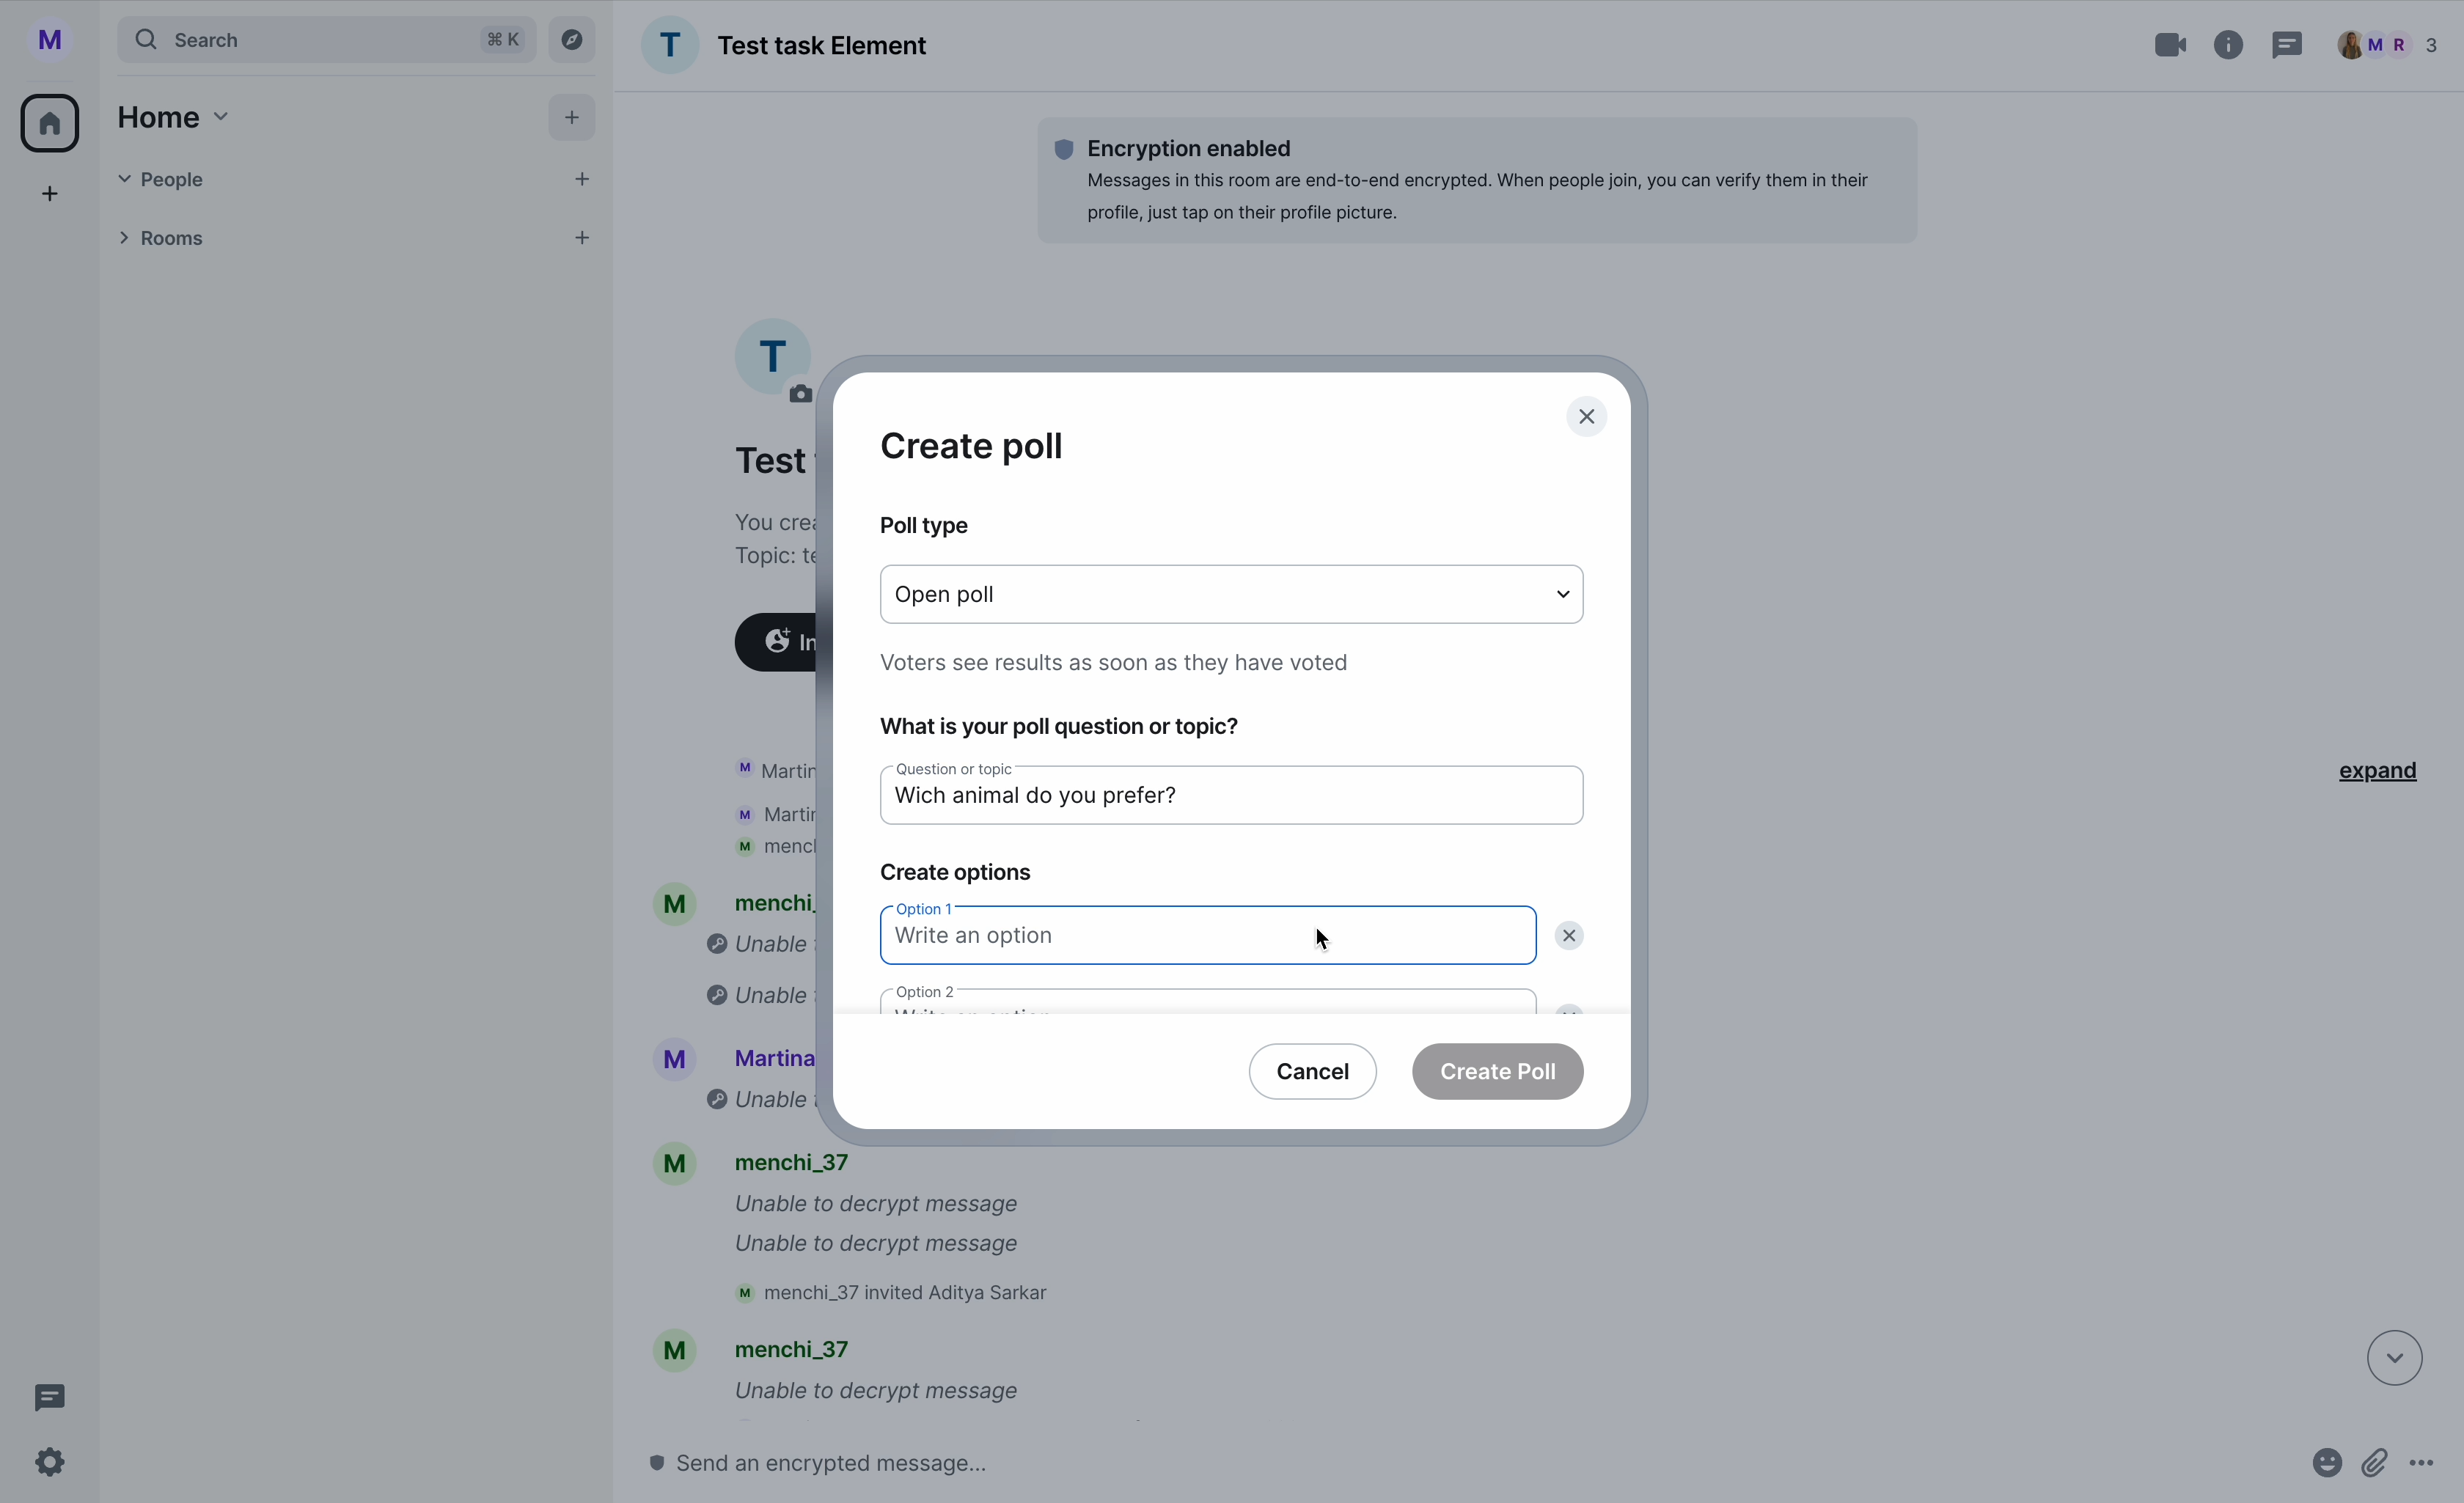 The height and width of the screenshot is (1503, 2464). What do you see at coordinates (973, 446) in the screenshot?
I see `create poll` at bounding box center [973, 446].